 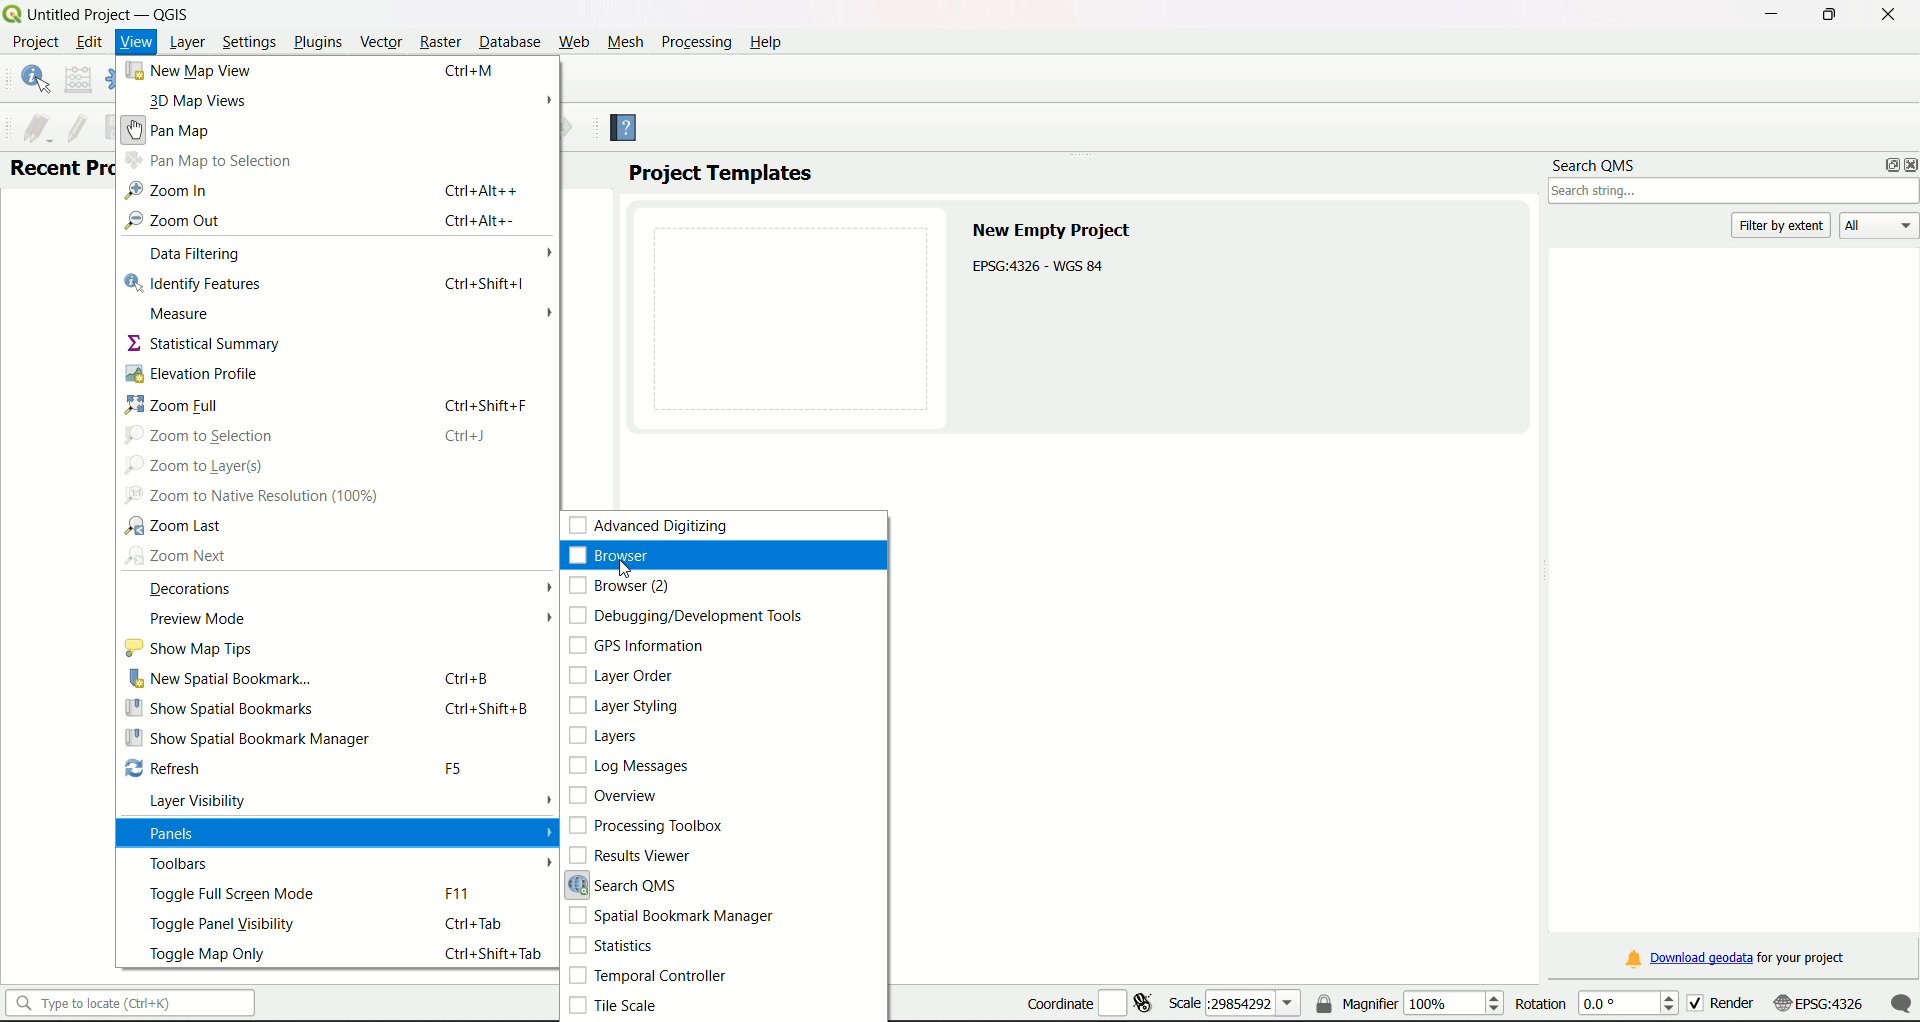 What do you see at coordinates (205, 342) in the screenshot?
I see `statistical summary ` at bounding box center [205, 342].